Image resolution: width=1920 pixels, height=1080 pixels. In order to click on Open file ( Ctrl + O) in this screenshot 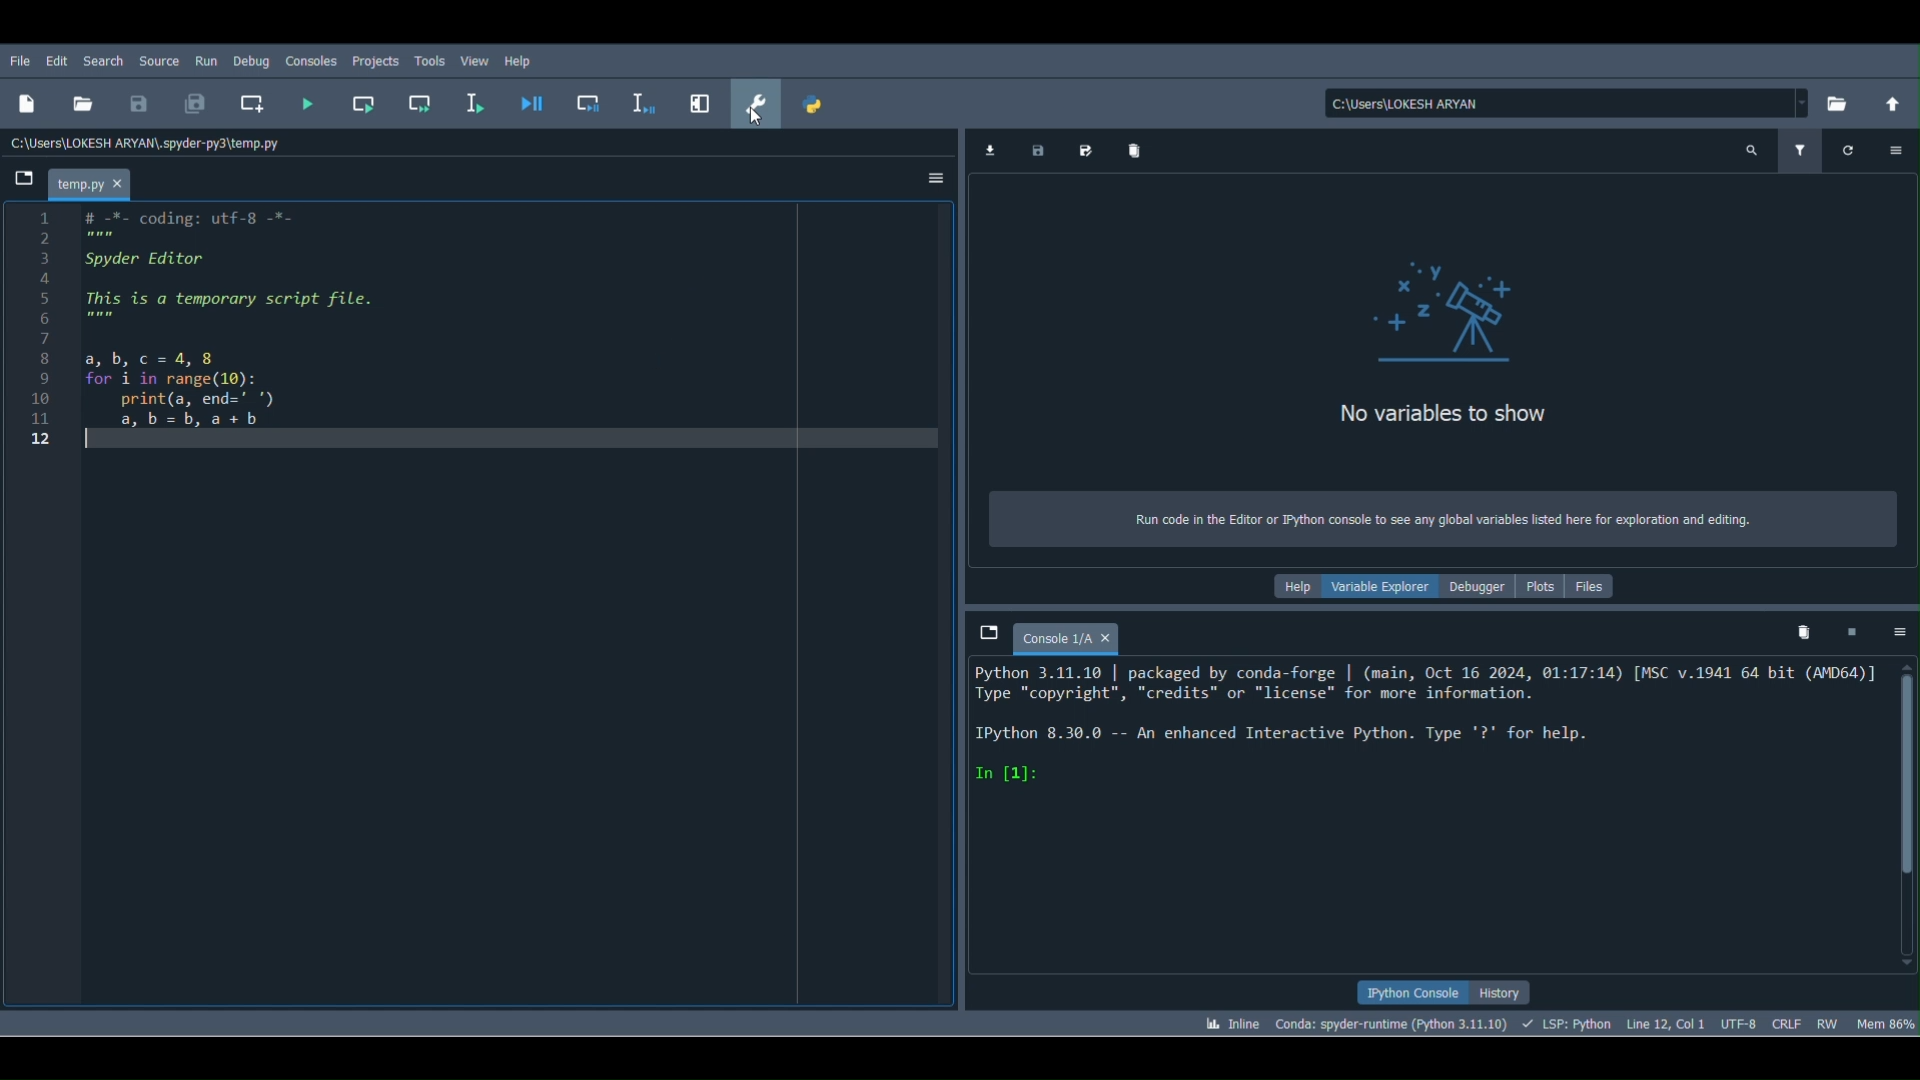, I will do `click(82, 104)`.